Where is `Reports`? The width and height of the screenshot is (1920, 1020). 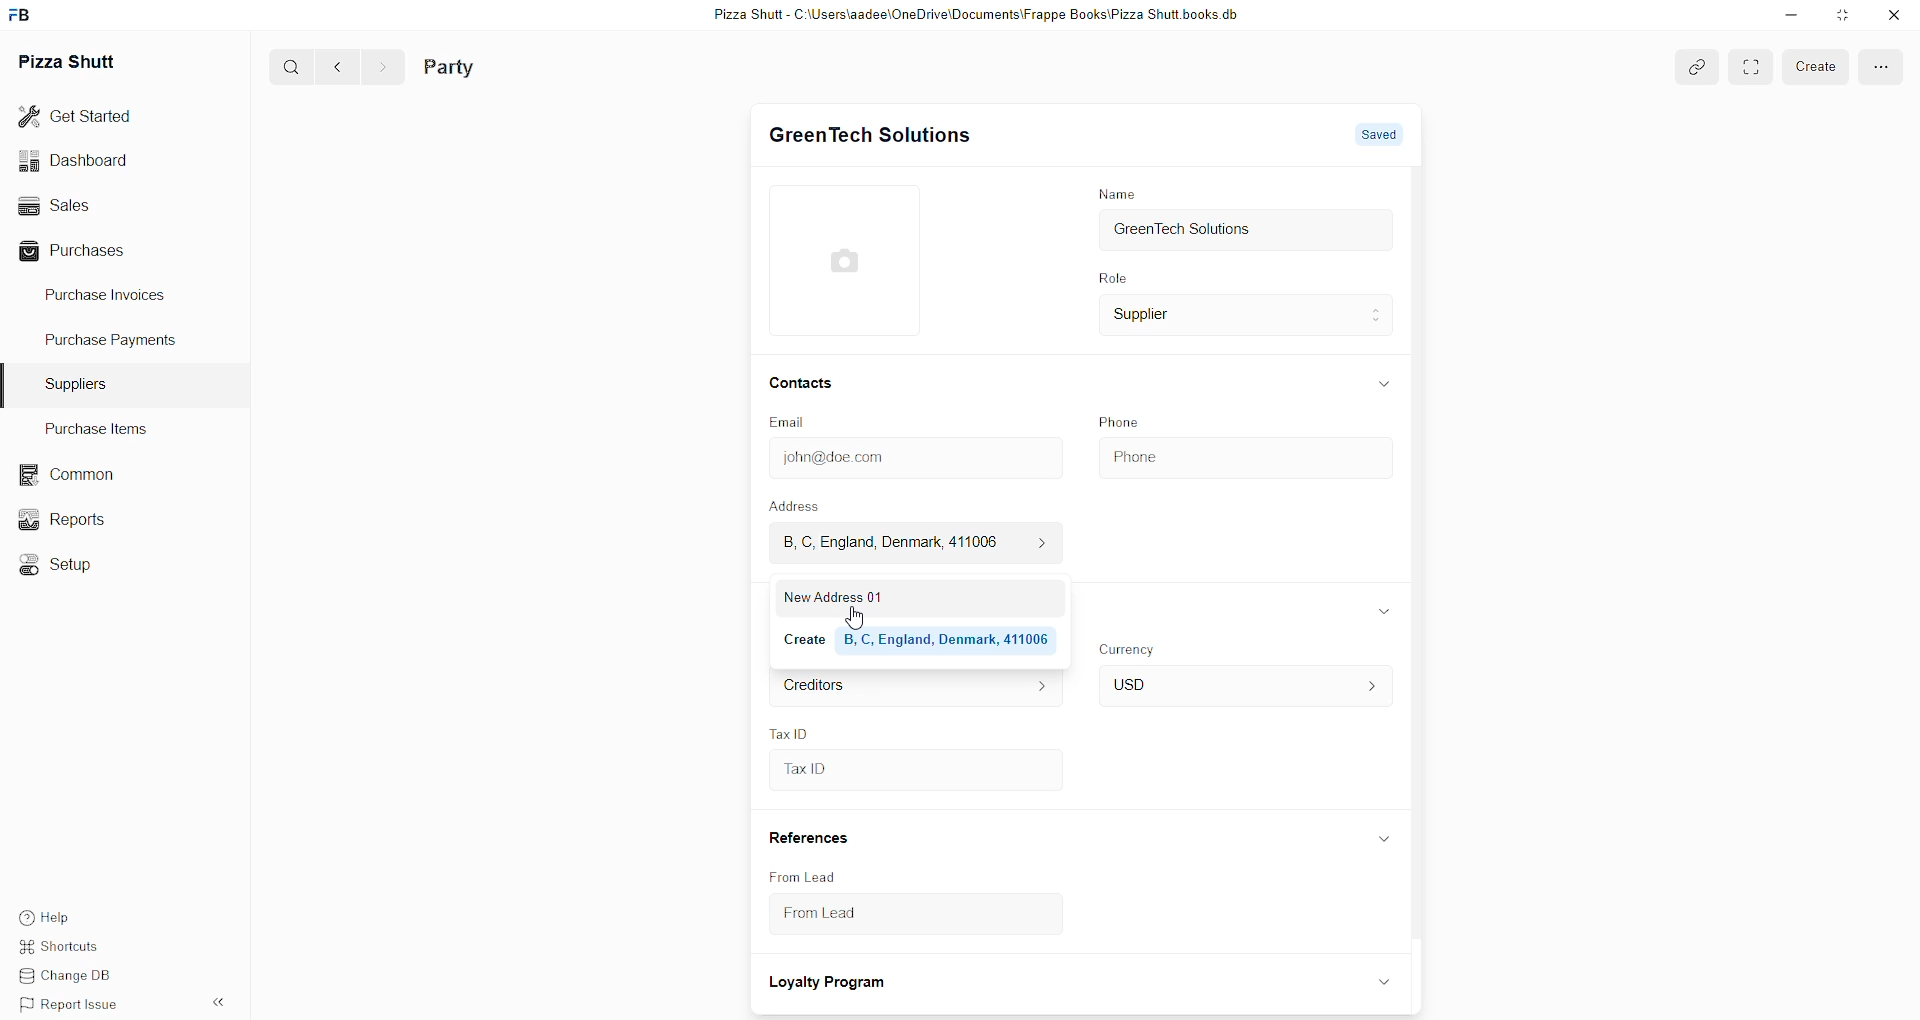 Reports is located at coordinates (65, 519).